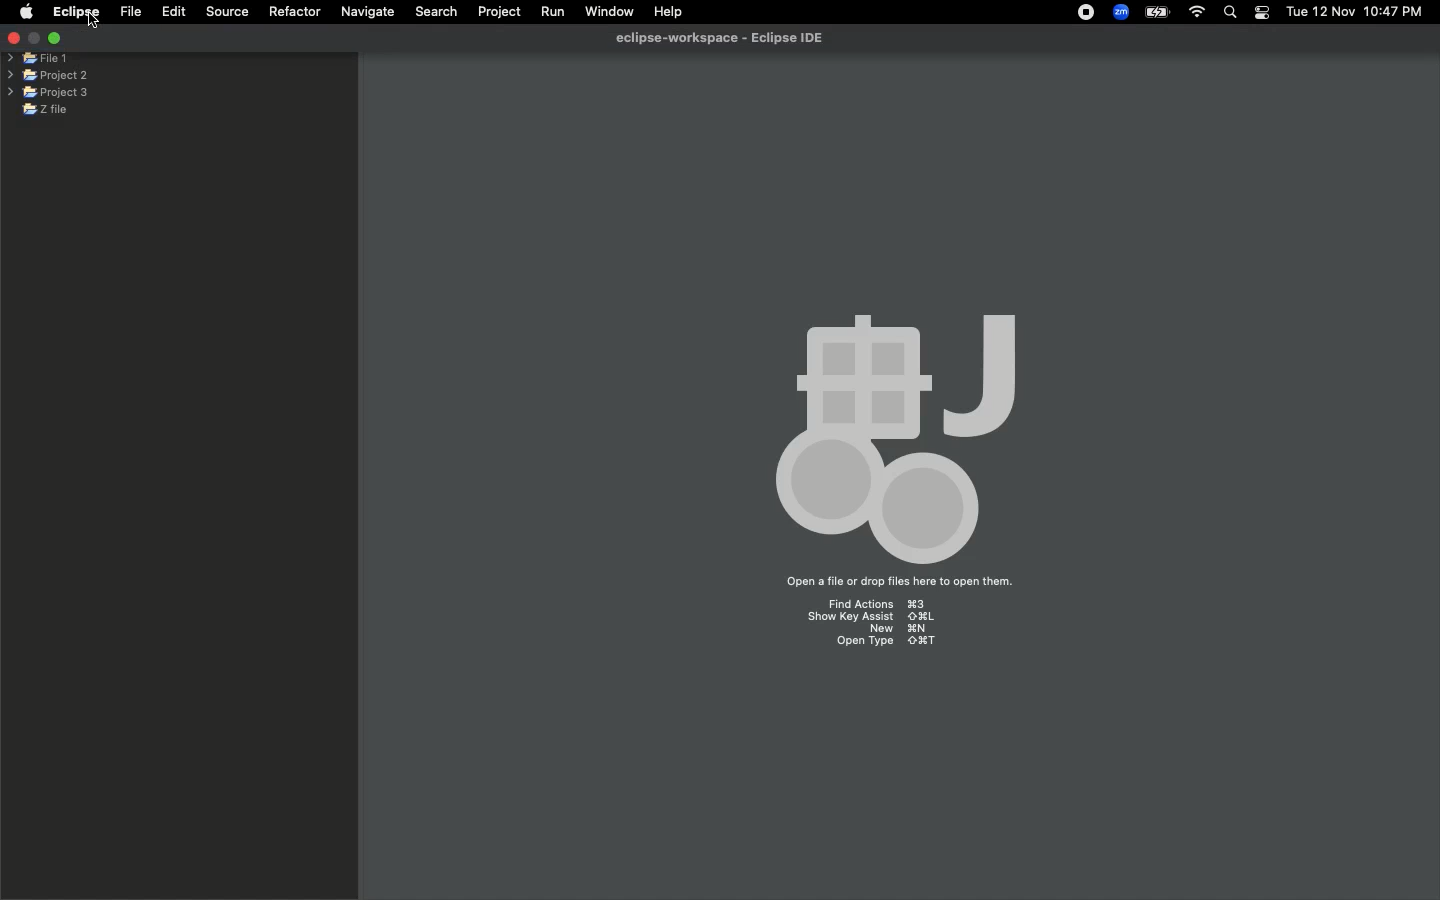 This screenshot has width=1440, height=900. What do you see at coordinates (1353, 10) in the screenshot?
I see `tue 12 nov 10:47 pm ` at bounding box center [1353, 10].